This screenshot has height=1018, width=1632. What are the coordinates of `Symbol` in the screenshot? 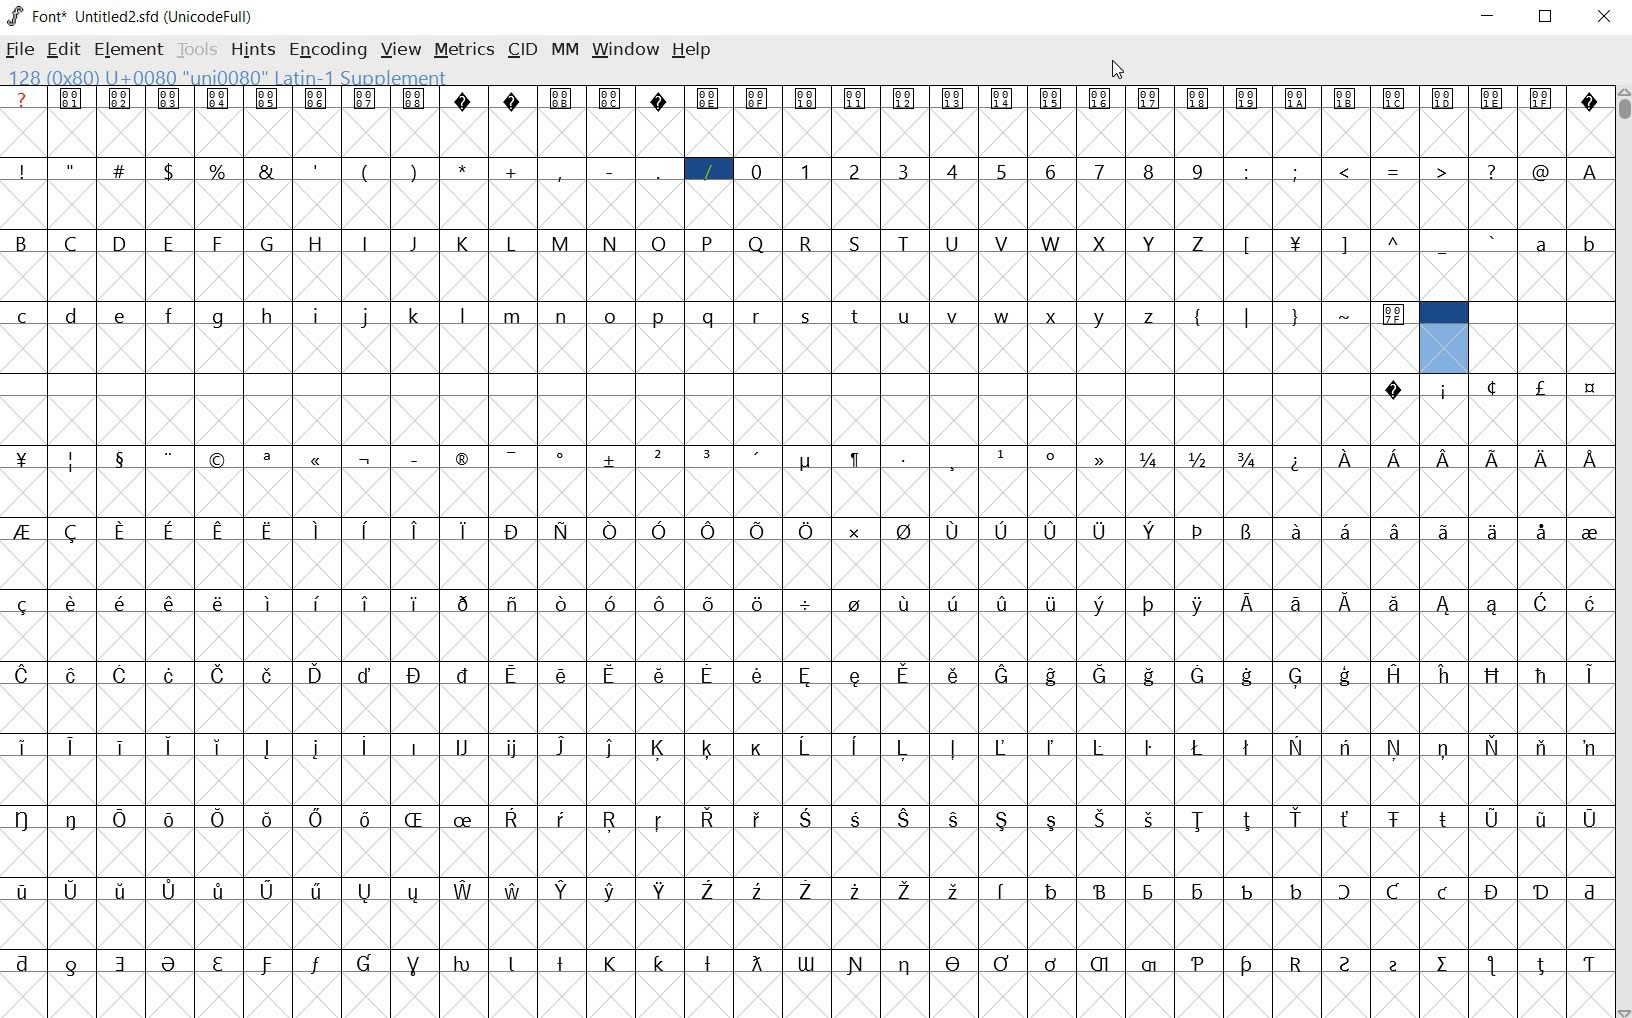 It's located at (1148, 965).